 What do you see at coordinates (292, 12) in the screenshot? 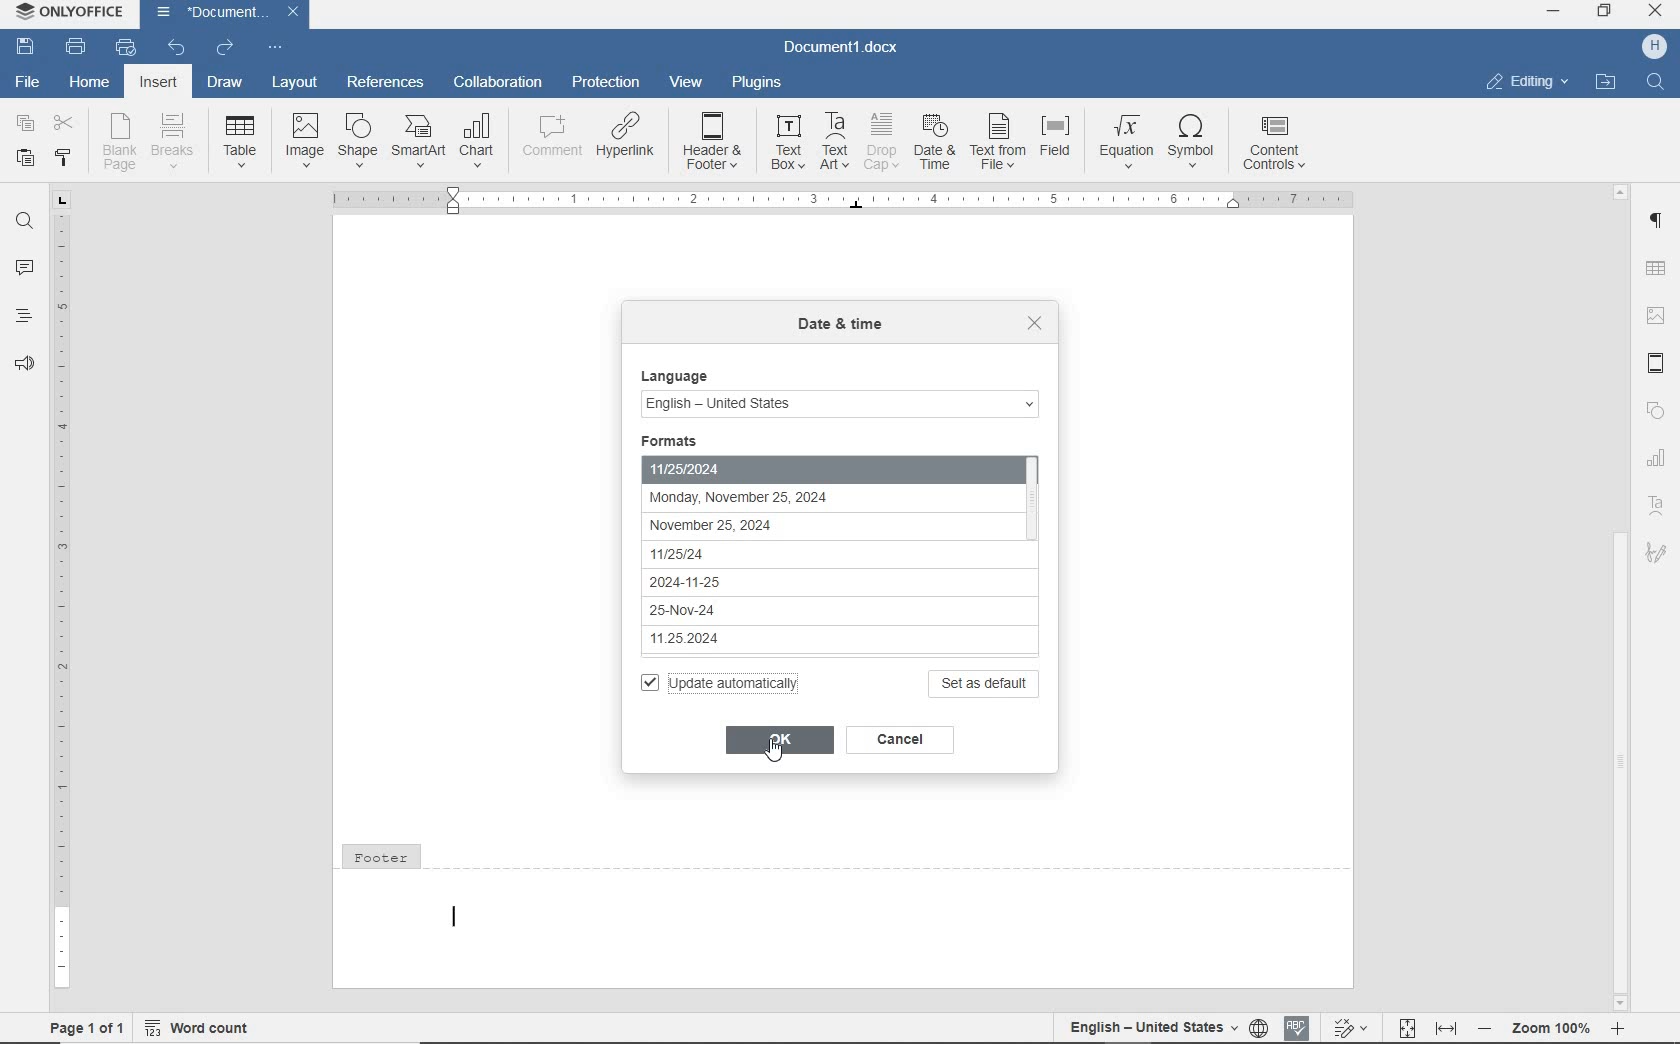
I see `Close` at bounding box center [292, 12].